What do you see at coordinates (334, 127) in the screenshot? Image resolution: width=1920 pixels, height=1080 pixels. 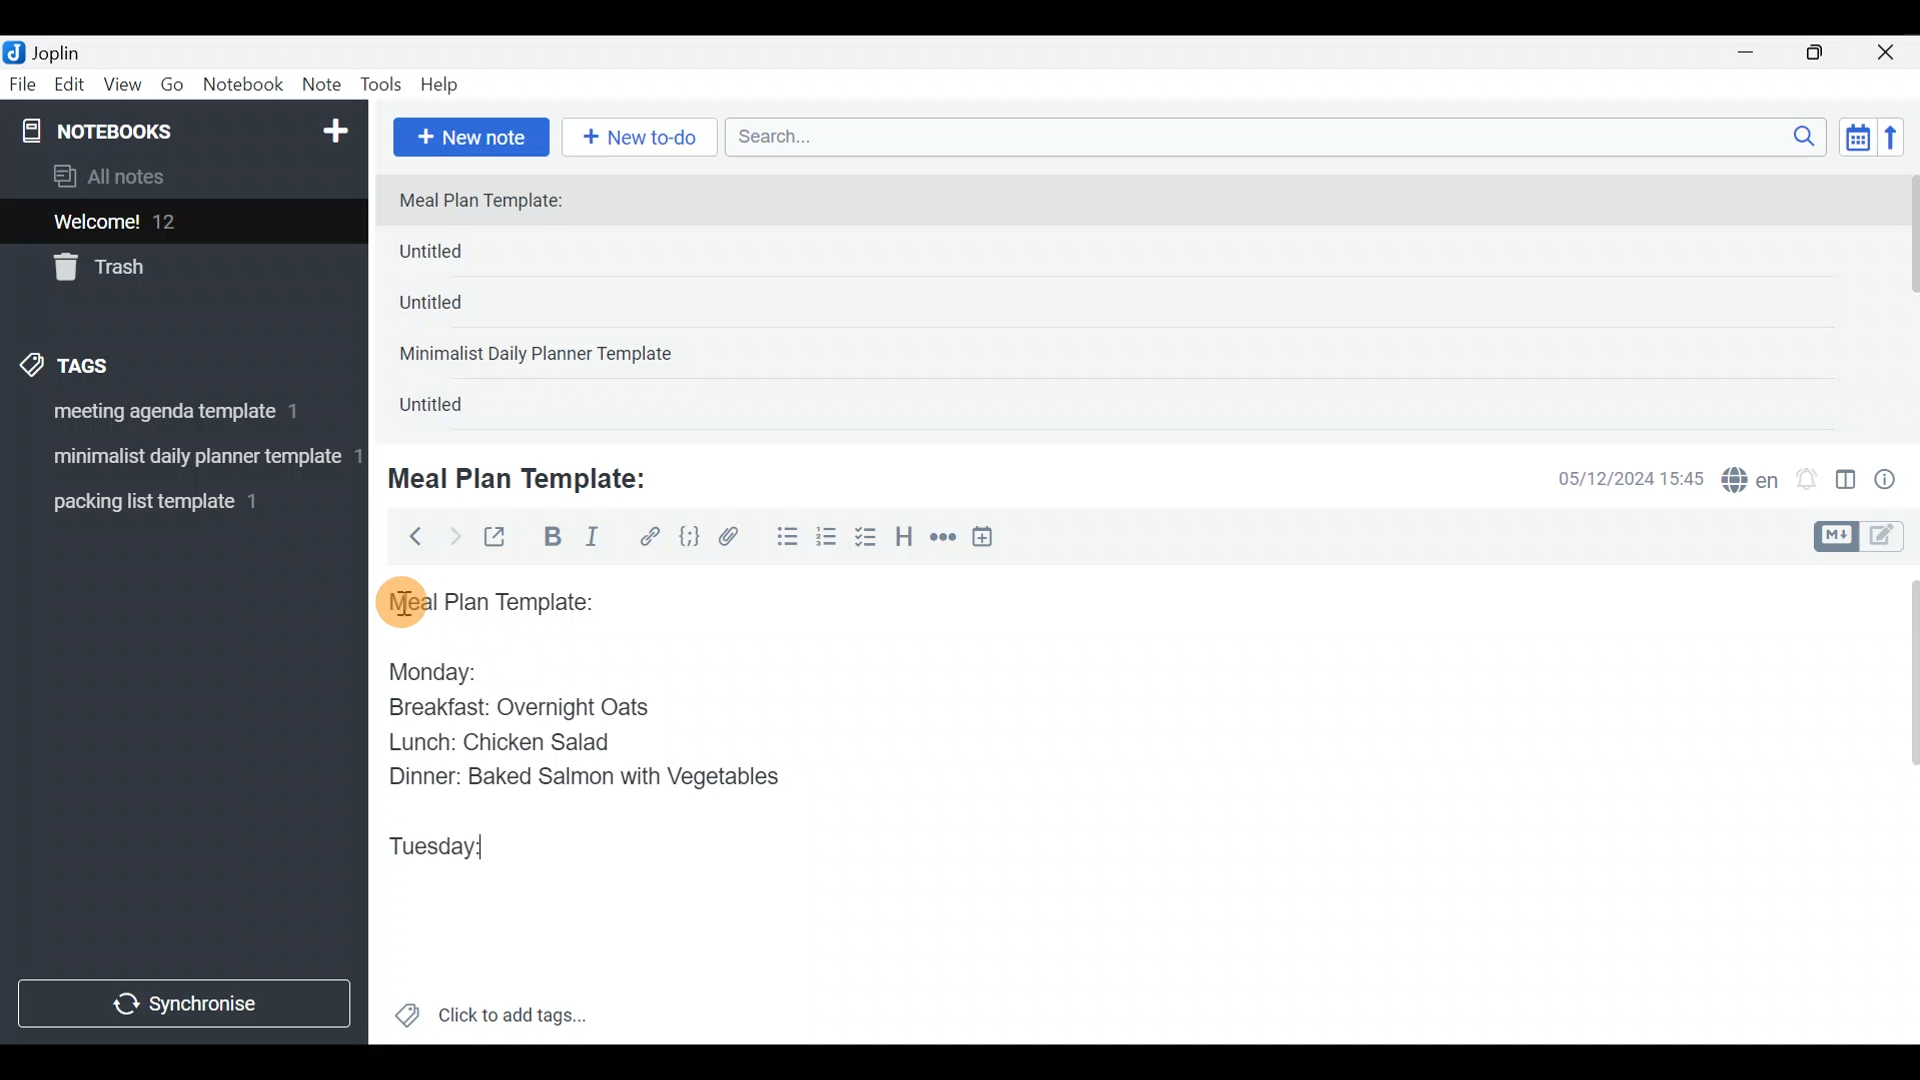 I see `New` at bounding box center [334, 127].